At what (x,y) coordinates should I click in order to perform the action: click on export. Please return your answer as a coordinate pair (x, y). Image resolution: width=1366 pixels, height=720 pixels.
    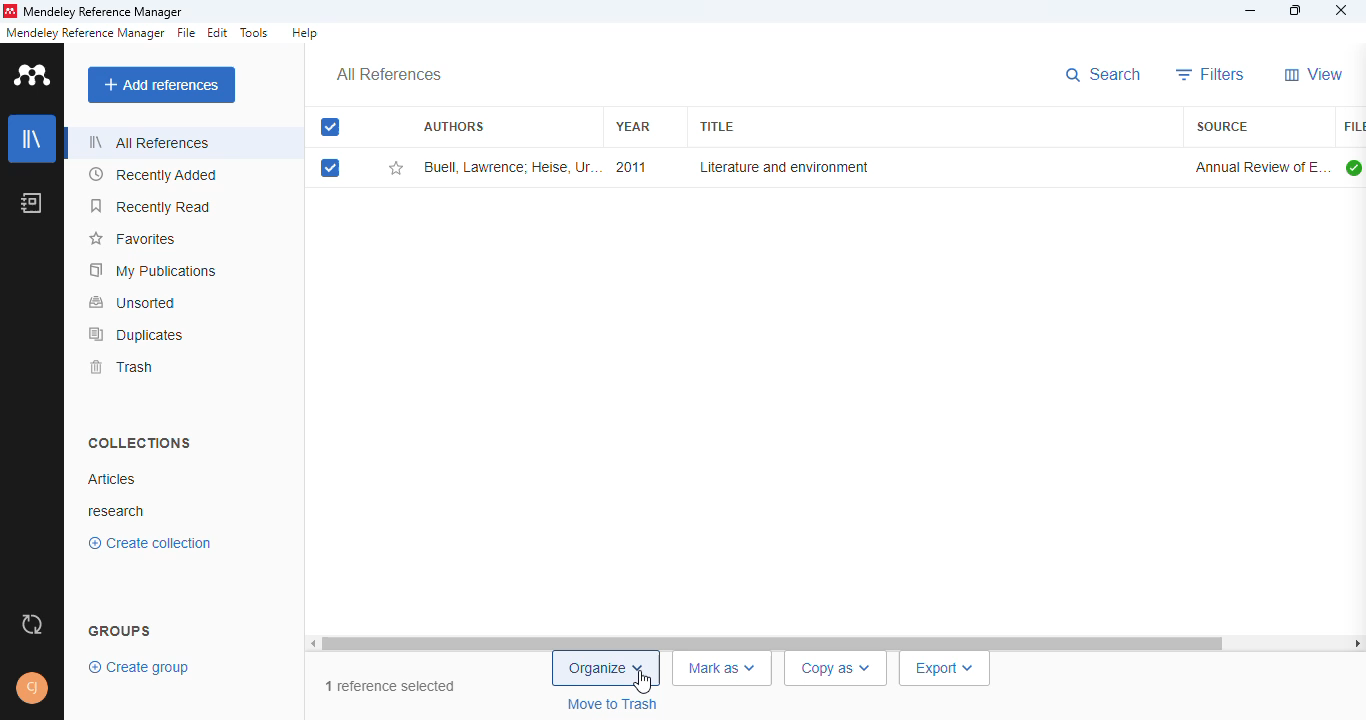
    Looking at the image, I should click on (945, 669).